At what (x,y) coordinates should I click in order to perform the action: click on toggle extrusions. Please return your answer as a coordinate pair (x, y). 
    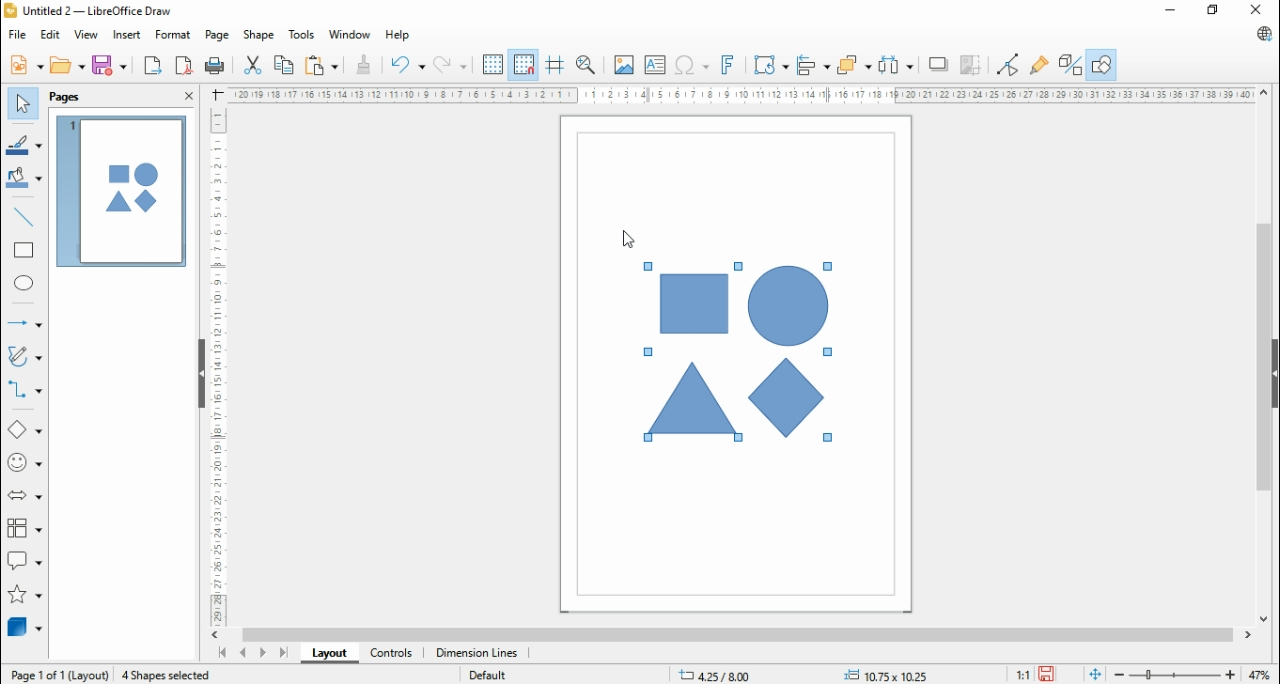
    Looking at the image, I should click on (1069, 63).